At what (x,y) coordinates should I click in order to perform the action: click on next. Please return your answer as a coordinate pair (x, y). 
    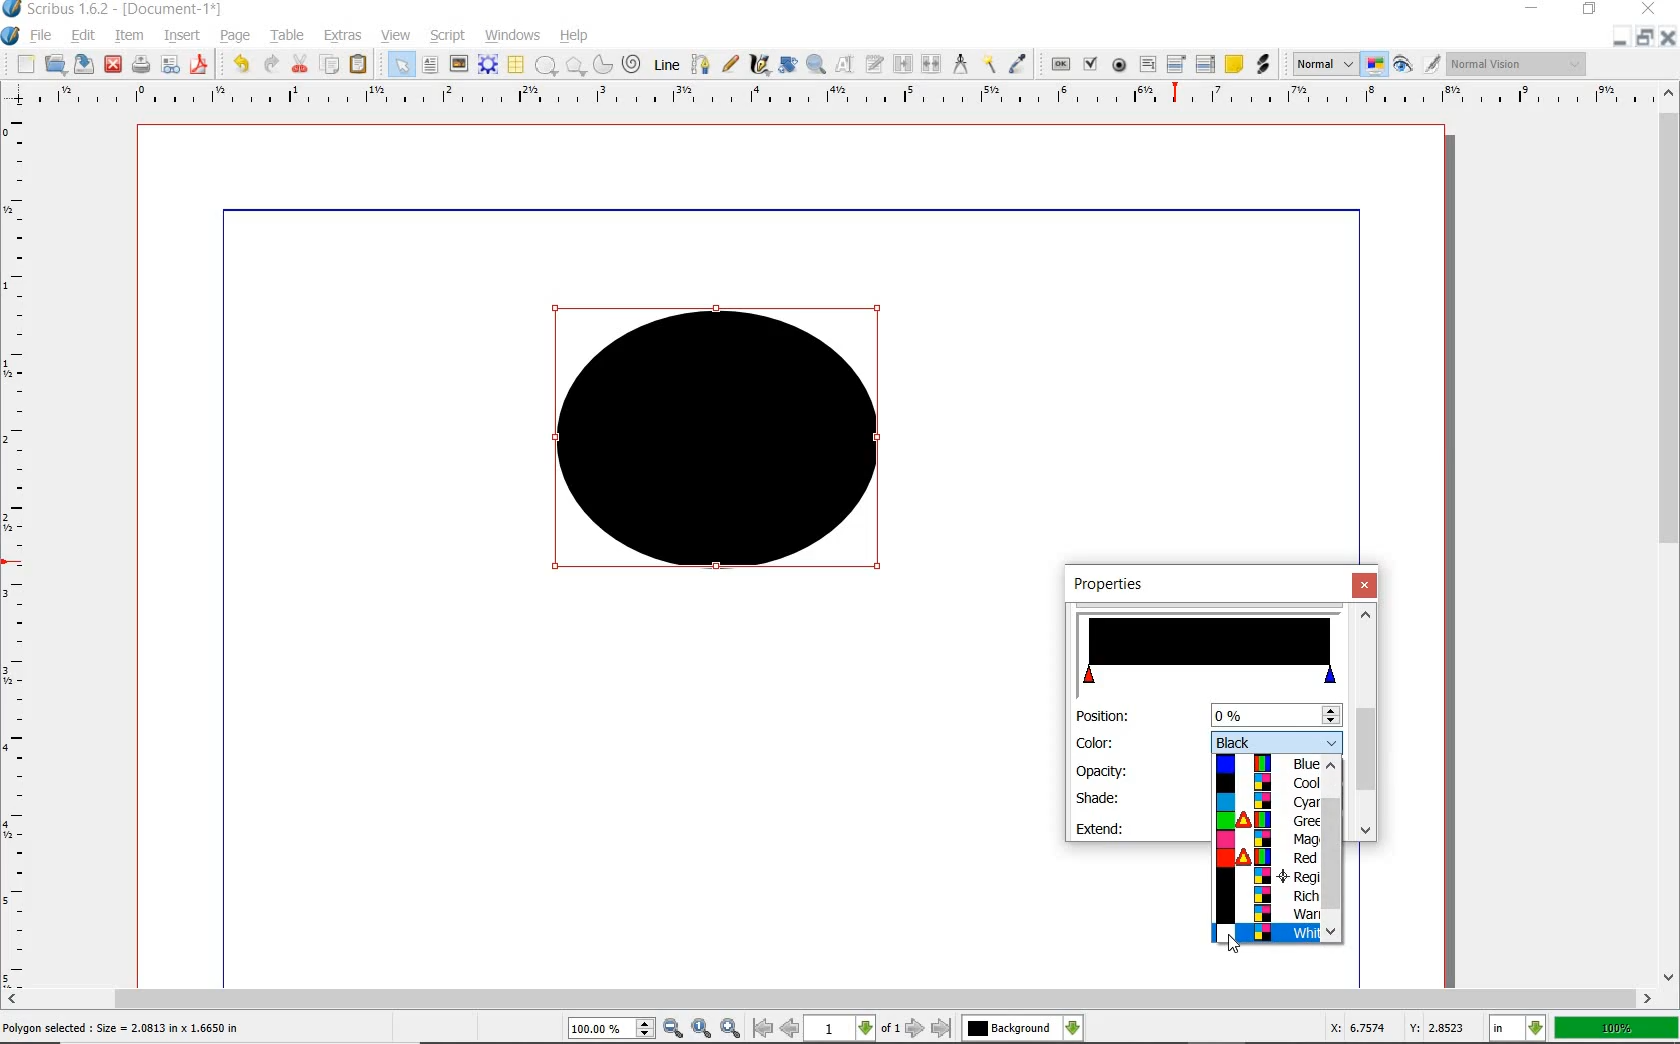
    Looking at the image, I should click on (915, 1028).